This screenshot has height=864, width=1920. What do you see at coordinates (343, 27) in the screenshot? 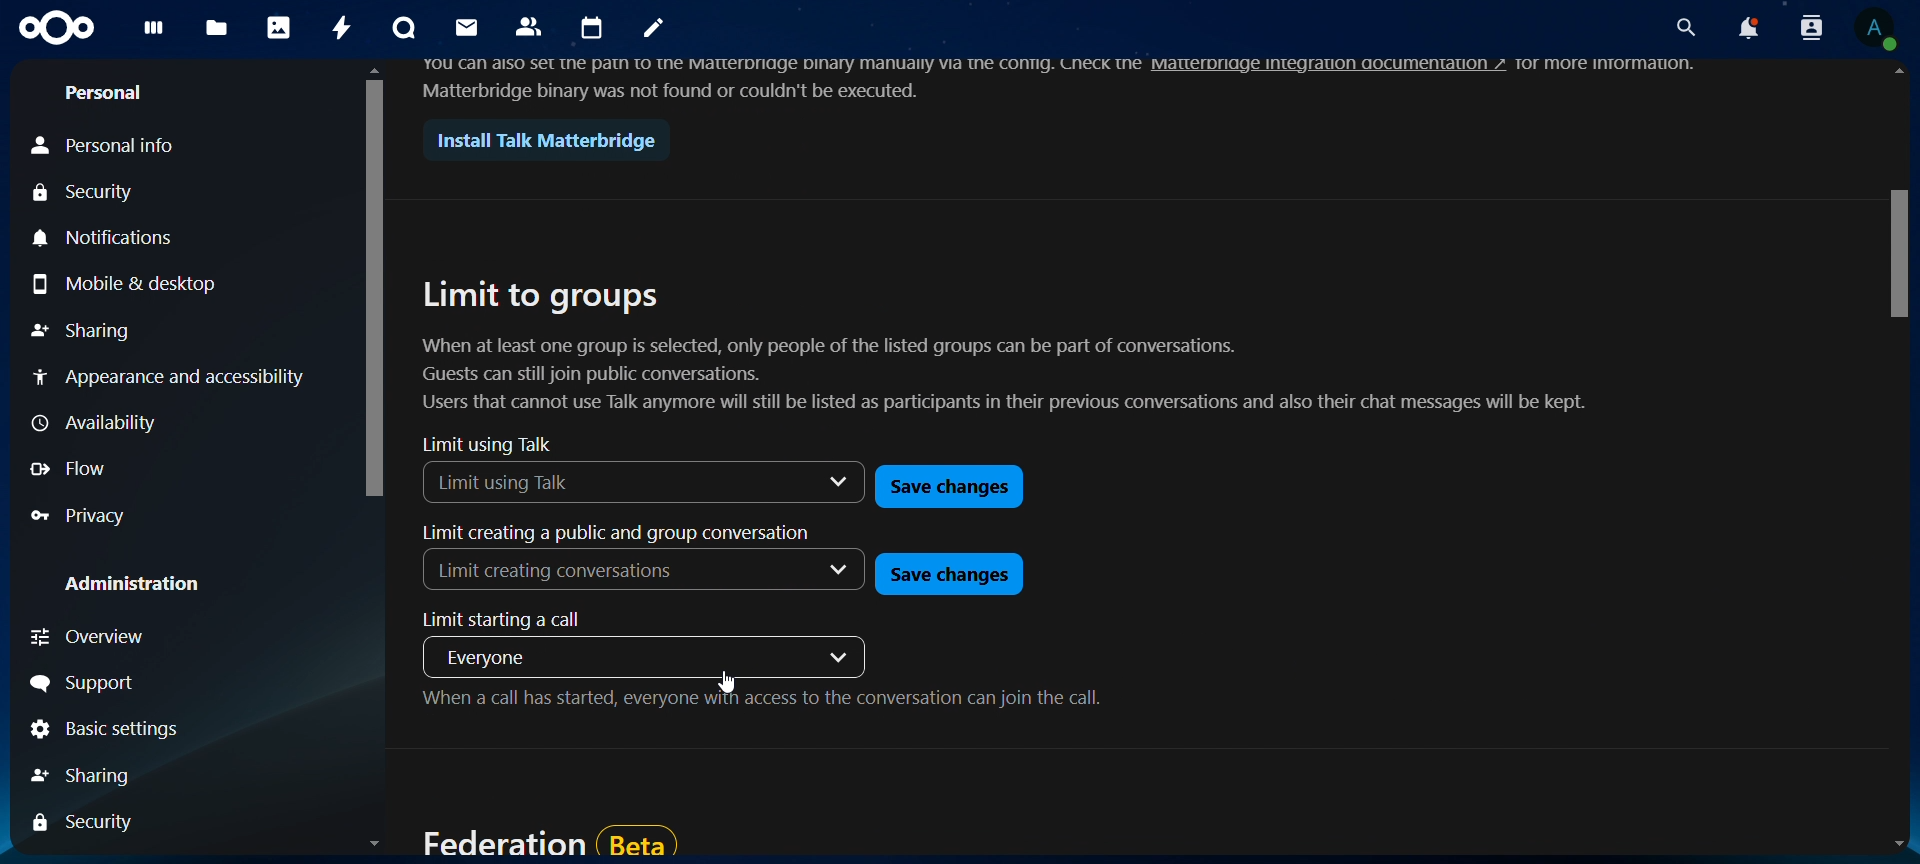
I see `activity` at bounding box center [343, 27].